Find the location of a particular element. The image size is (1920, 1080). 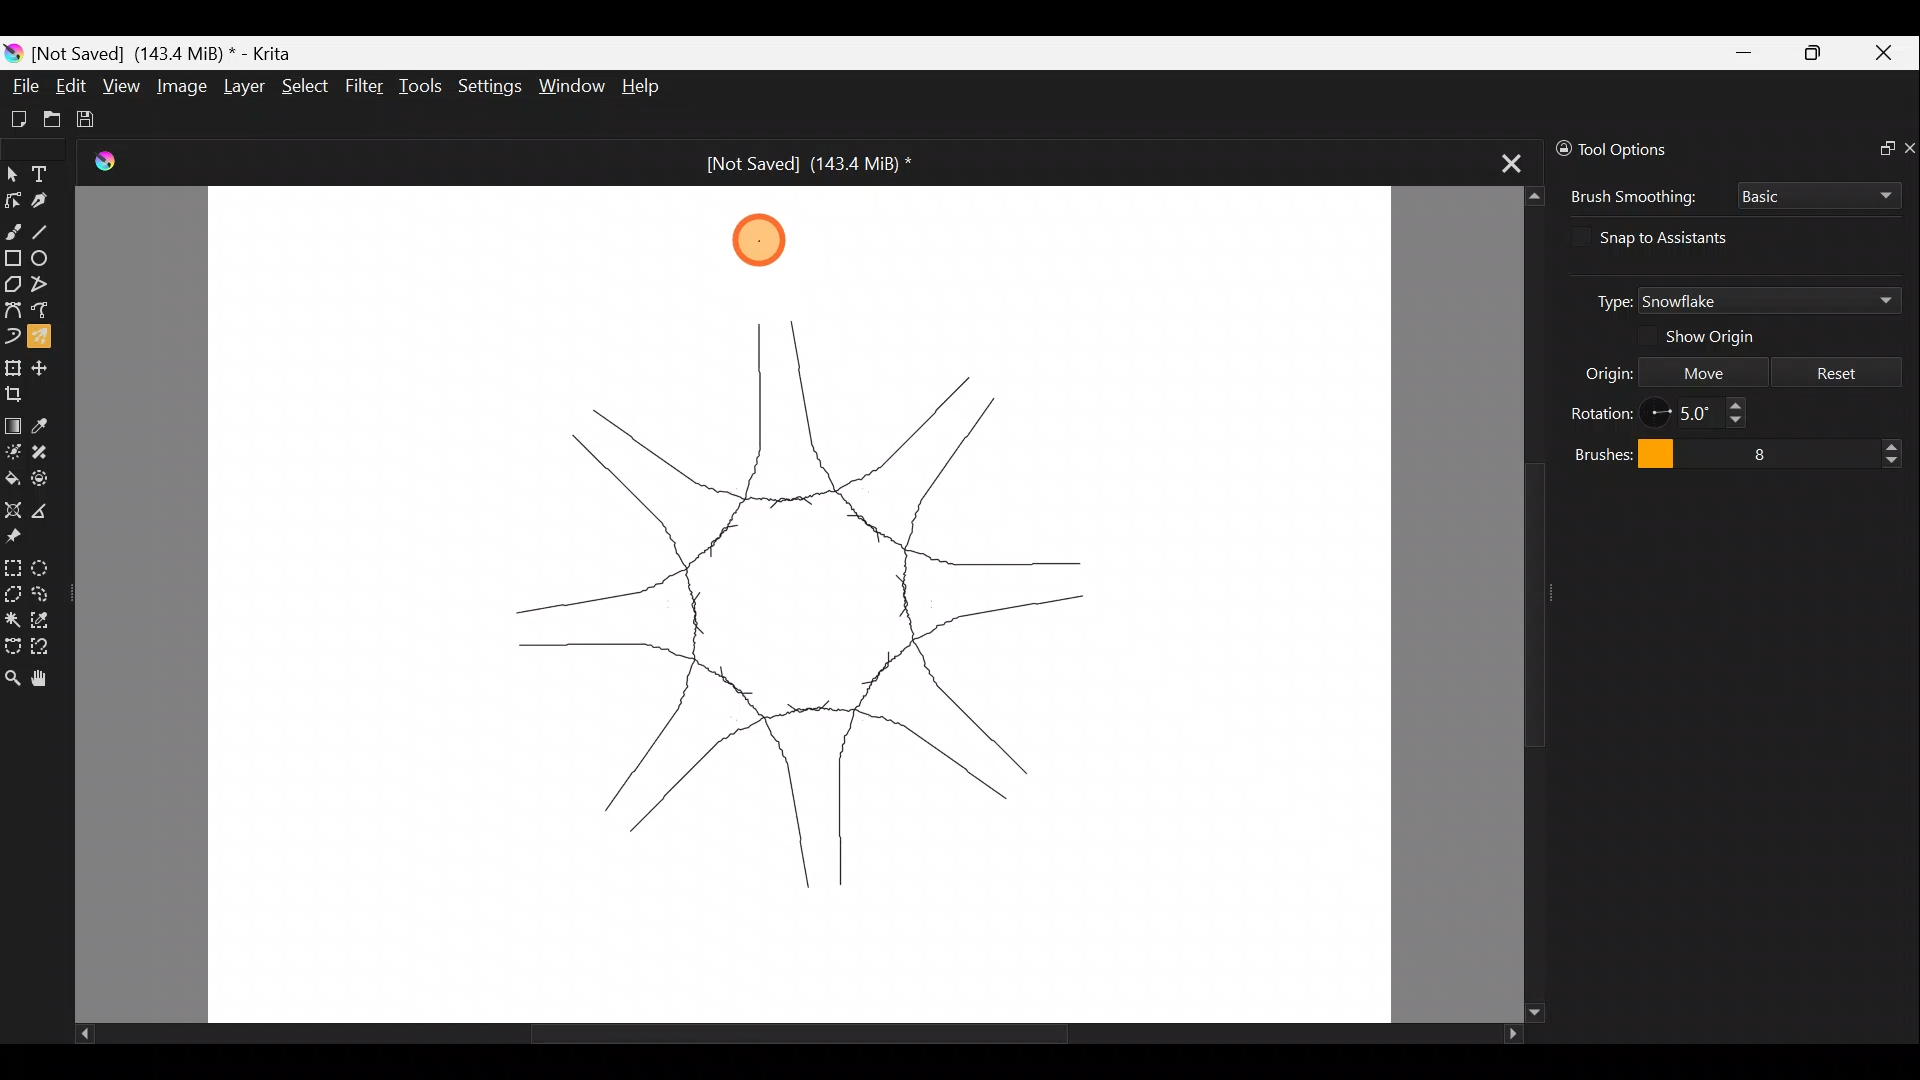

Select shapes tool is located at coordinates (13, 173).